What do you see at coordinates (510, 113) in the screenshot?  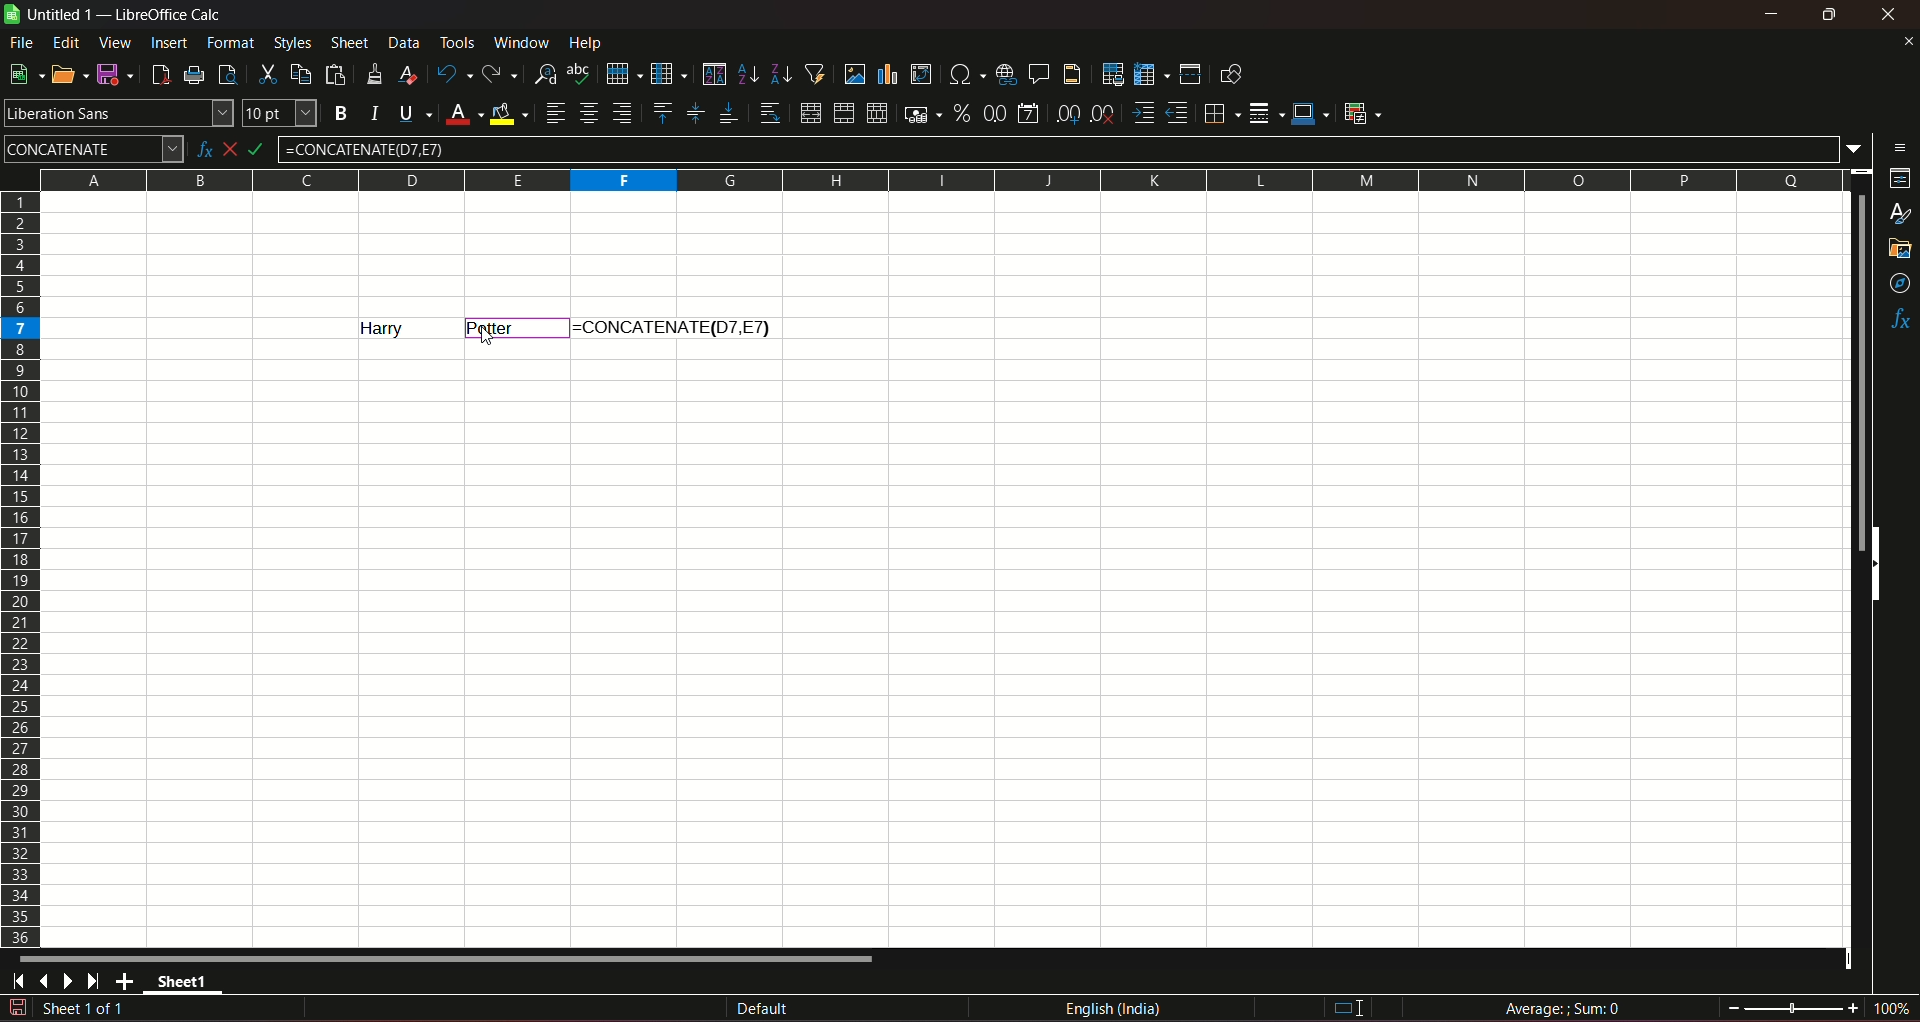 I see `background color` at bounding box center [510, 113].